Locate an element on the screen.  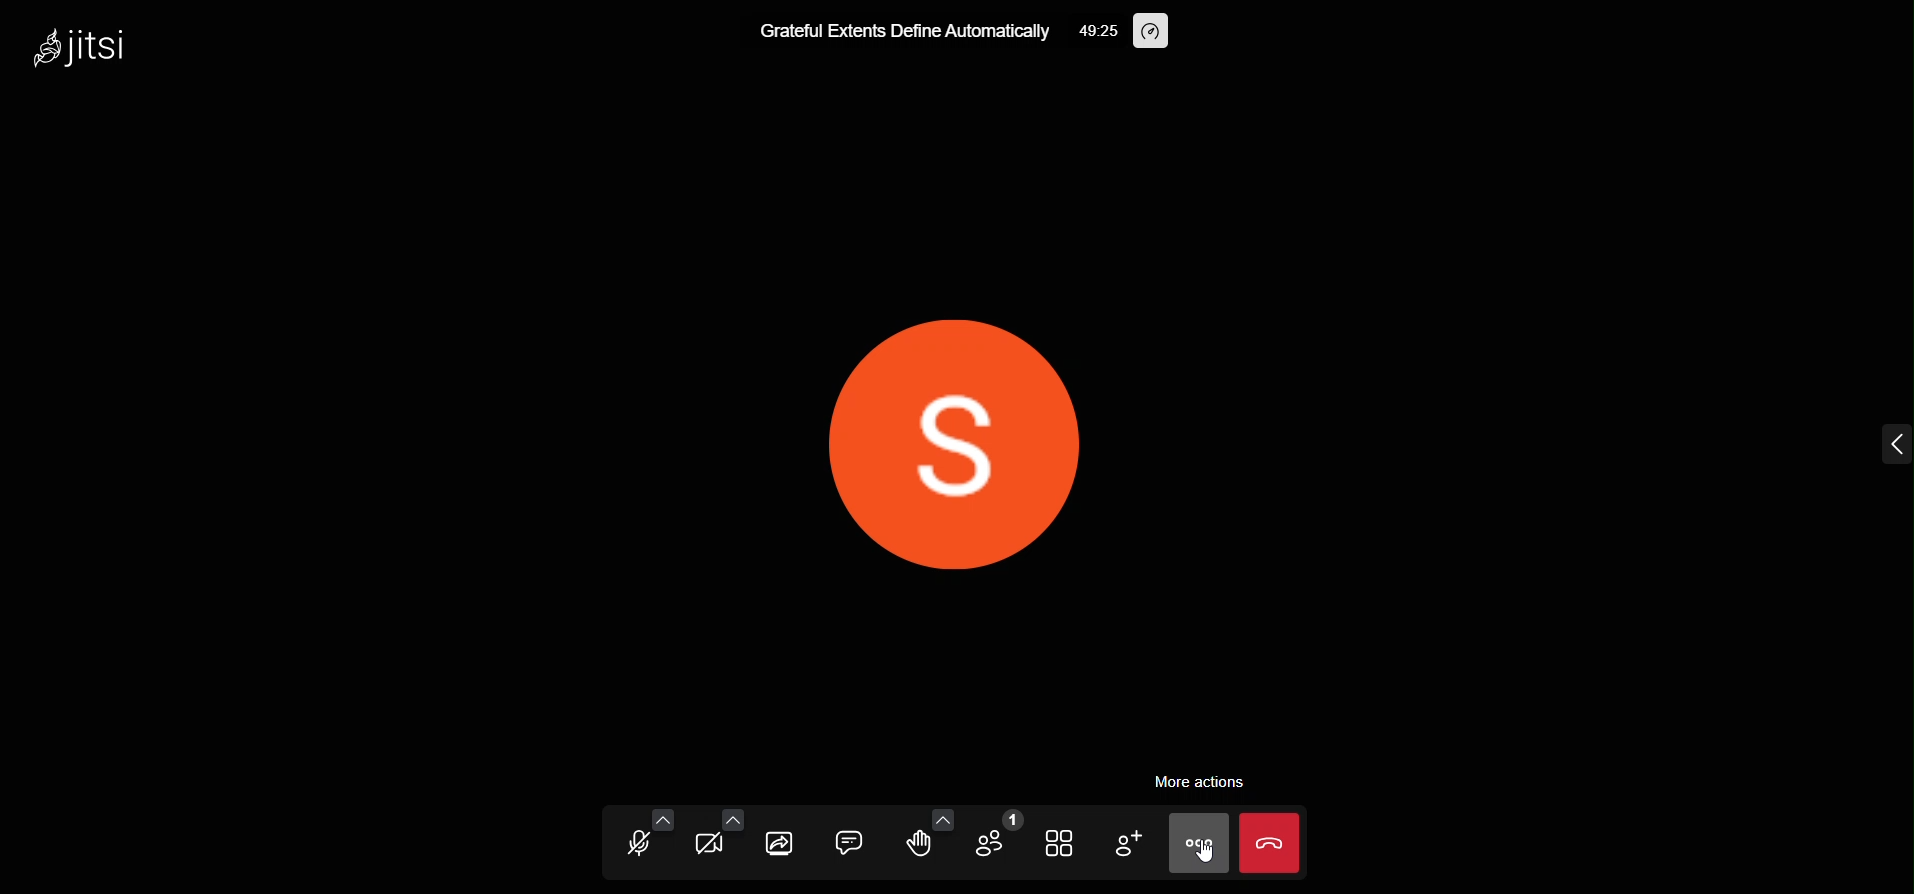
display picture is located at coordinates (959, 439).